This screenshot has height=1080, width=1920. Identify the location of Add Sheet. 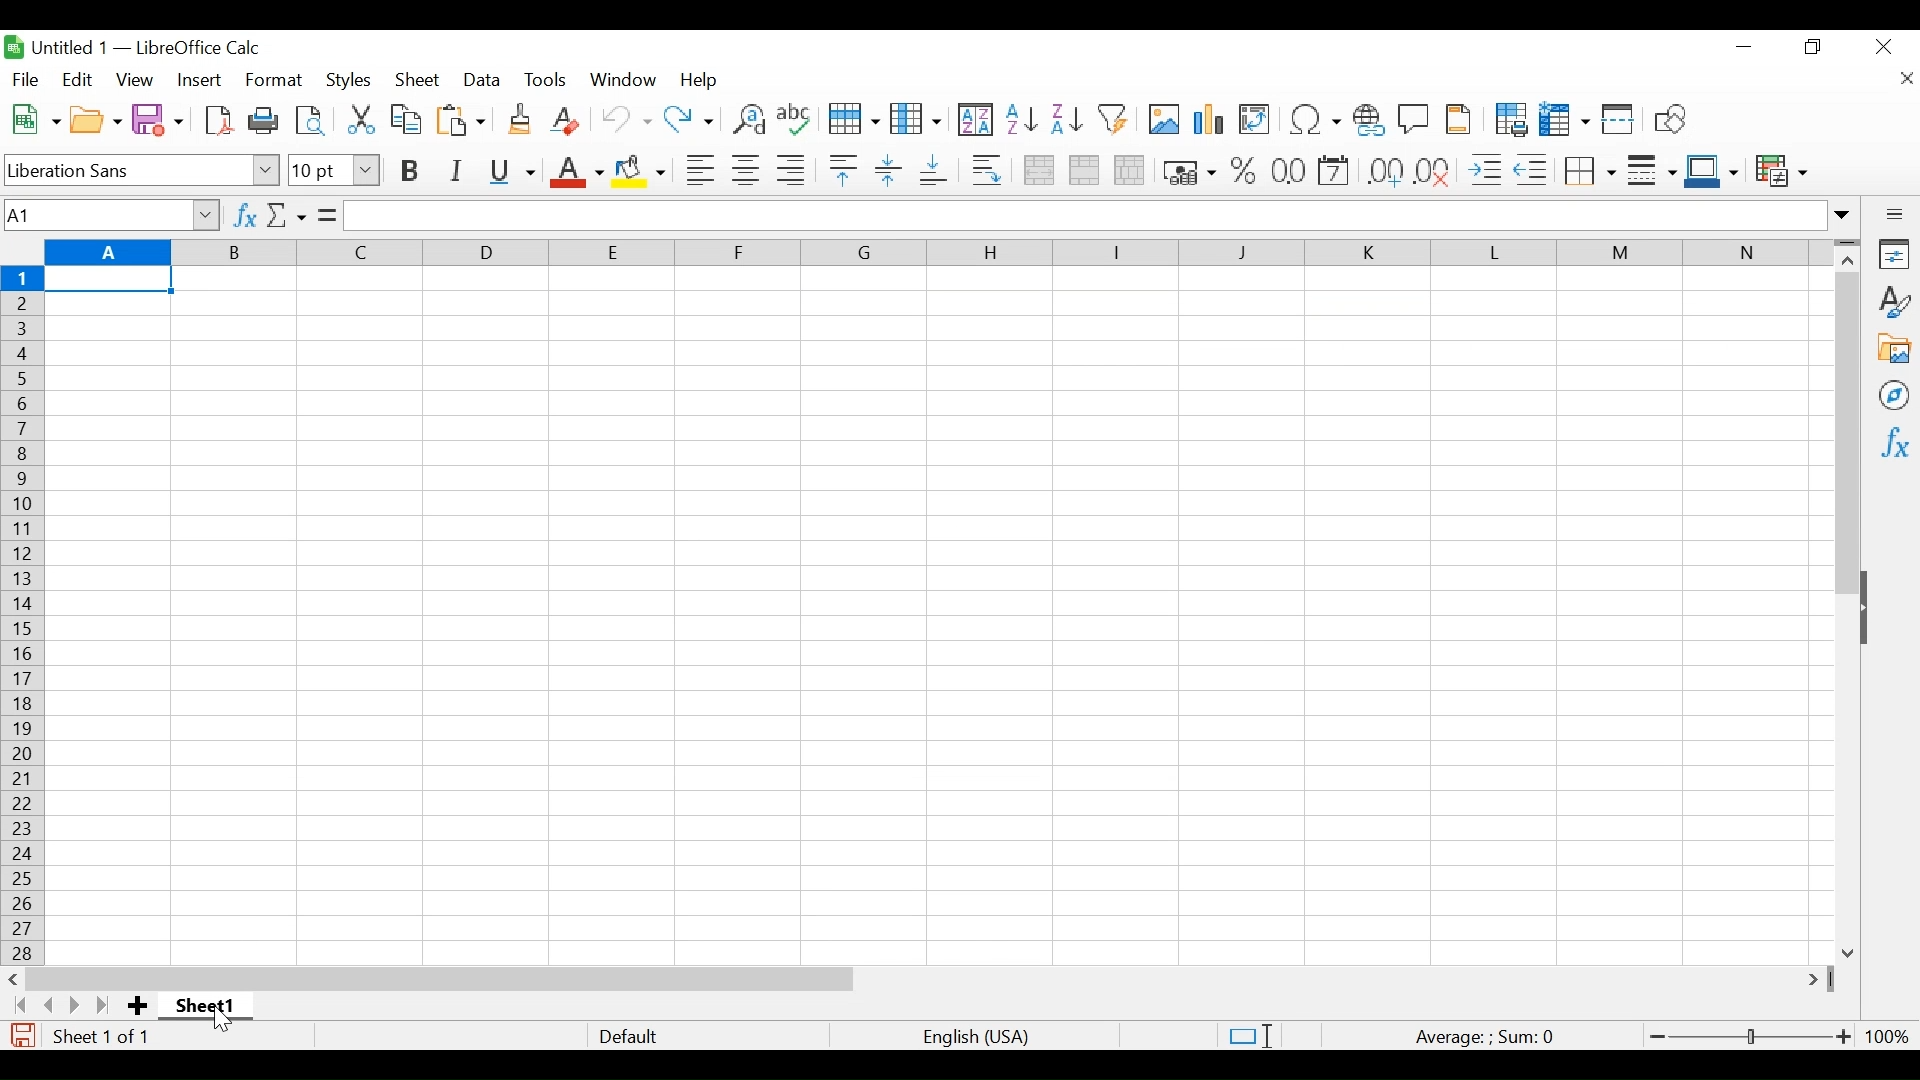
(140, 1005).